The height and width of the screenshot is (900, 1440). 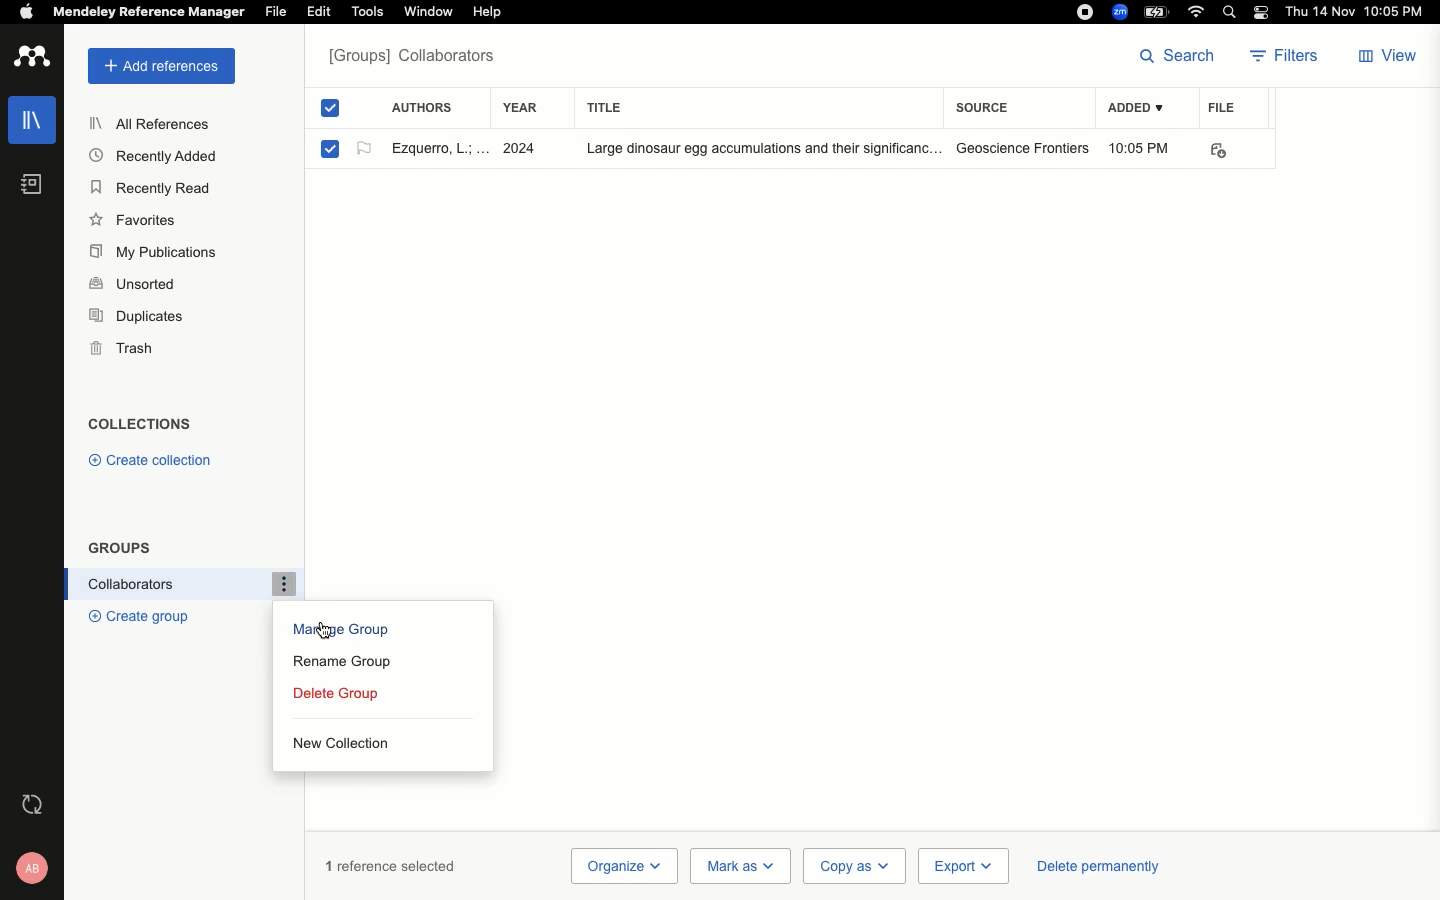 What do you see at coordinates (37, 806) in the screenshot?
I see `Last sync` at bounding box center [37, 806].